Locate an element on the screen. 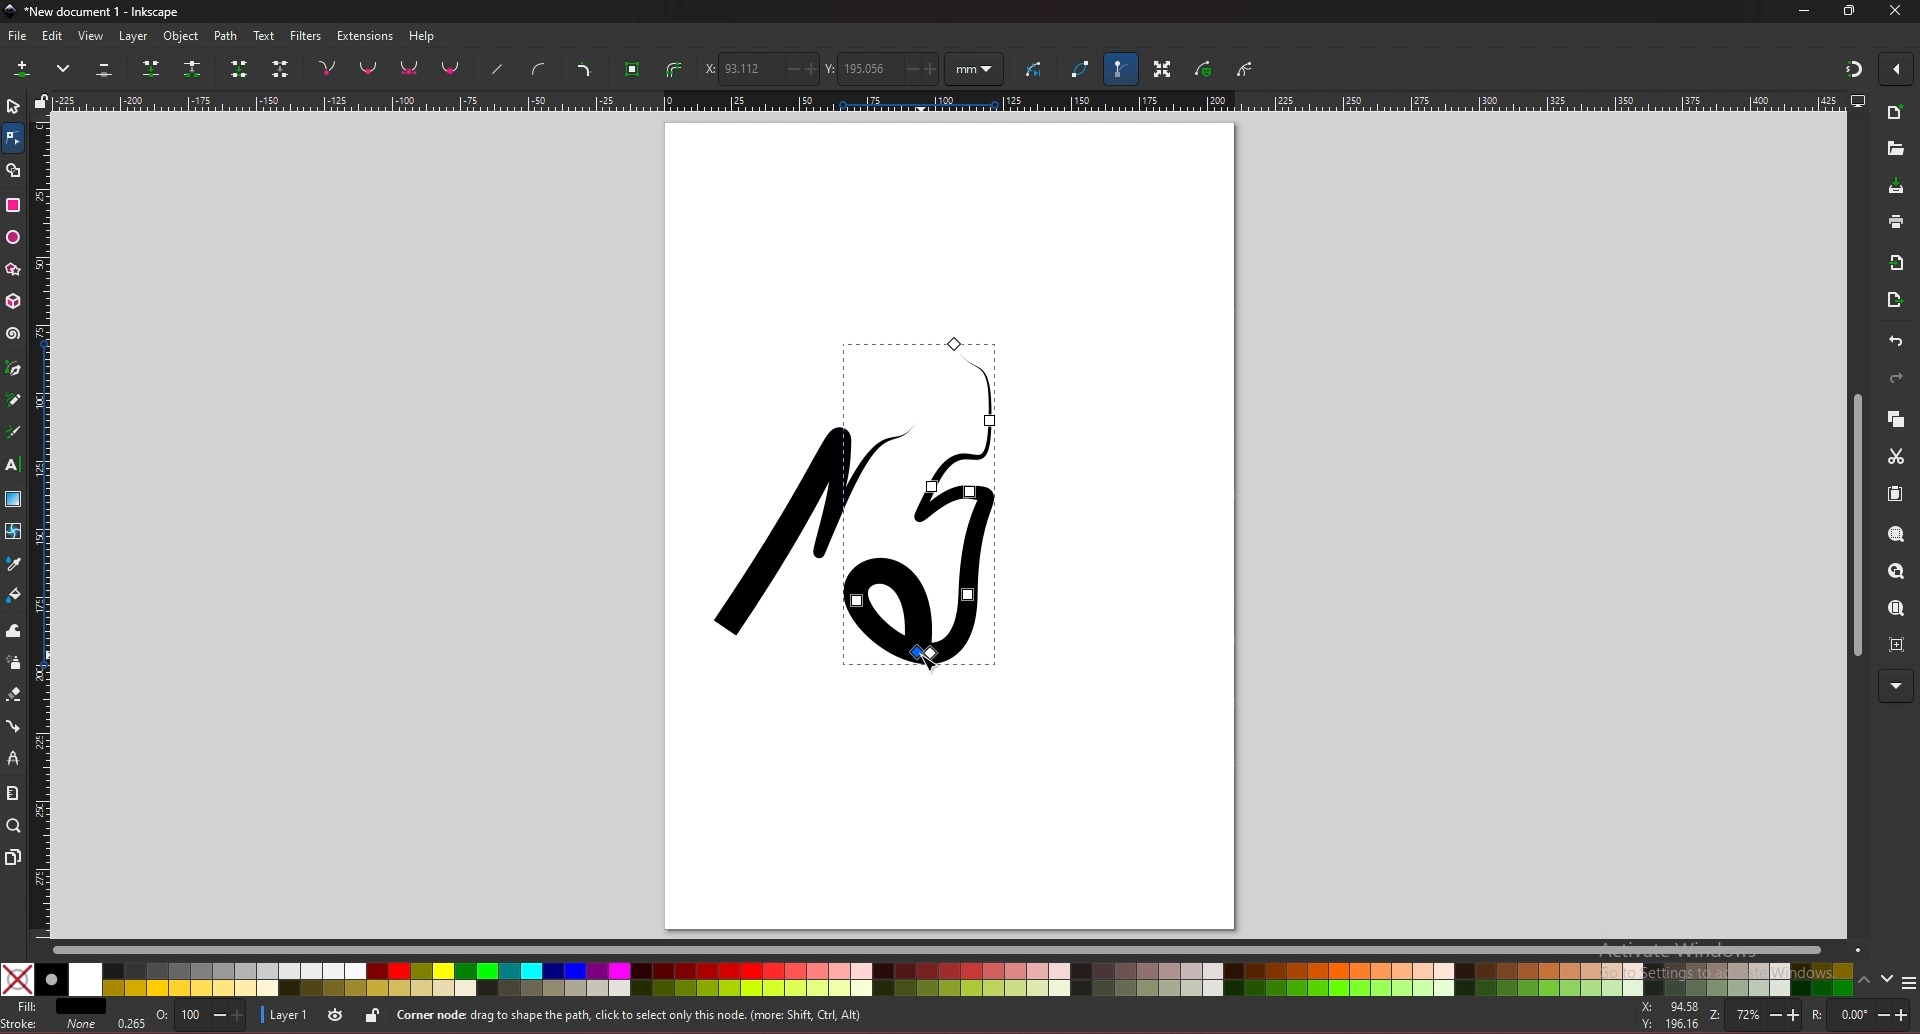  info is located at coordinates (681, 1014).